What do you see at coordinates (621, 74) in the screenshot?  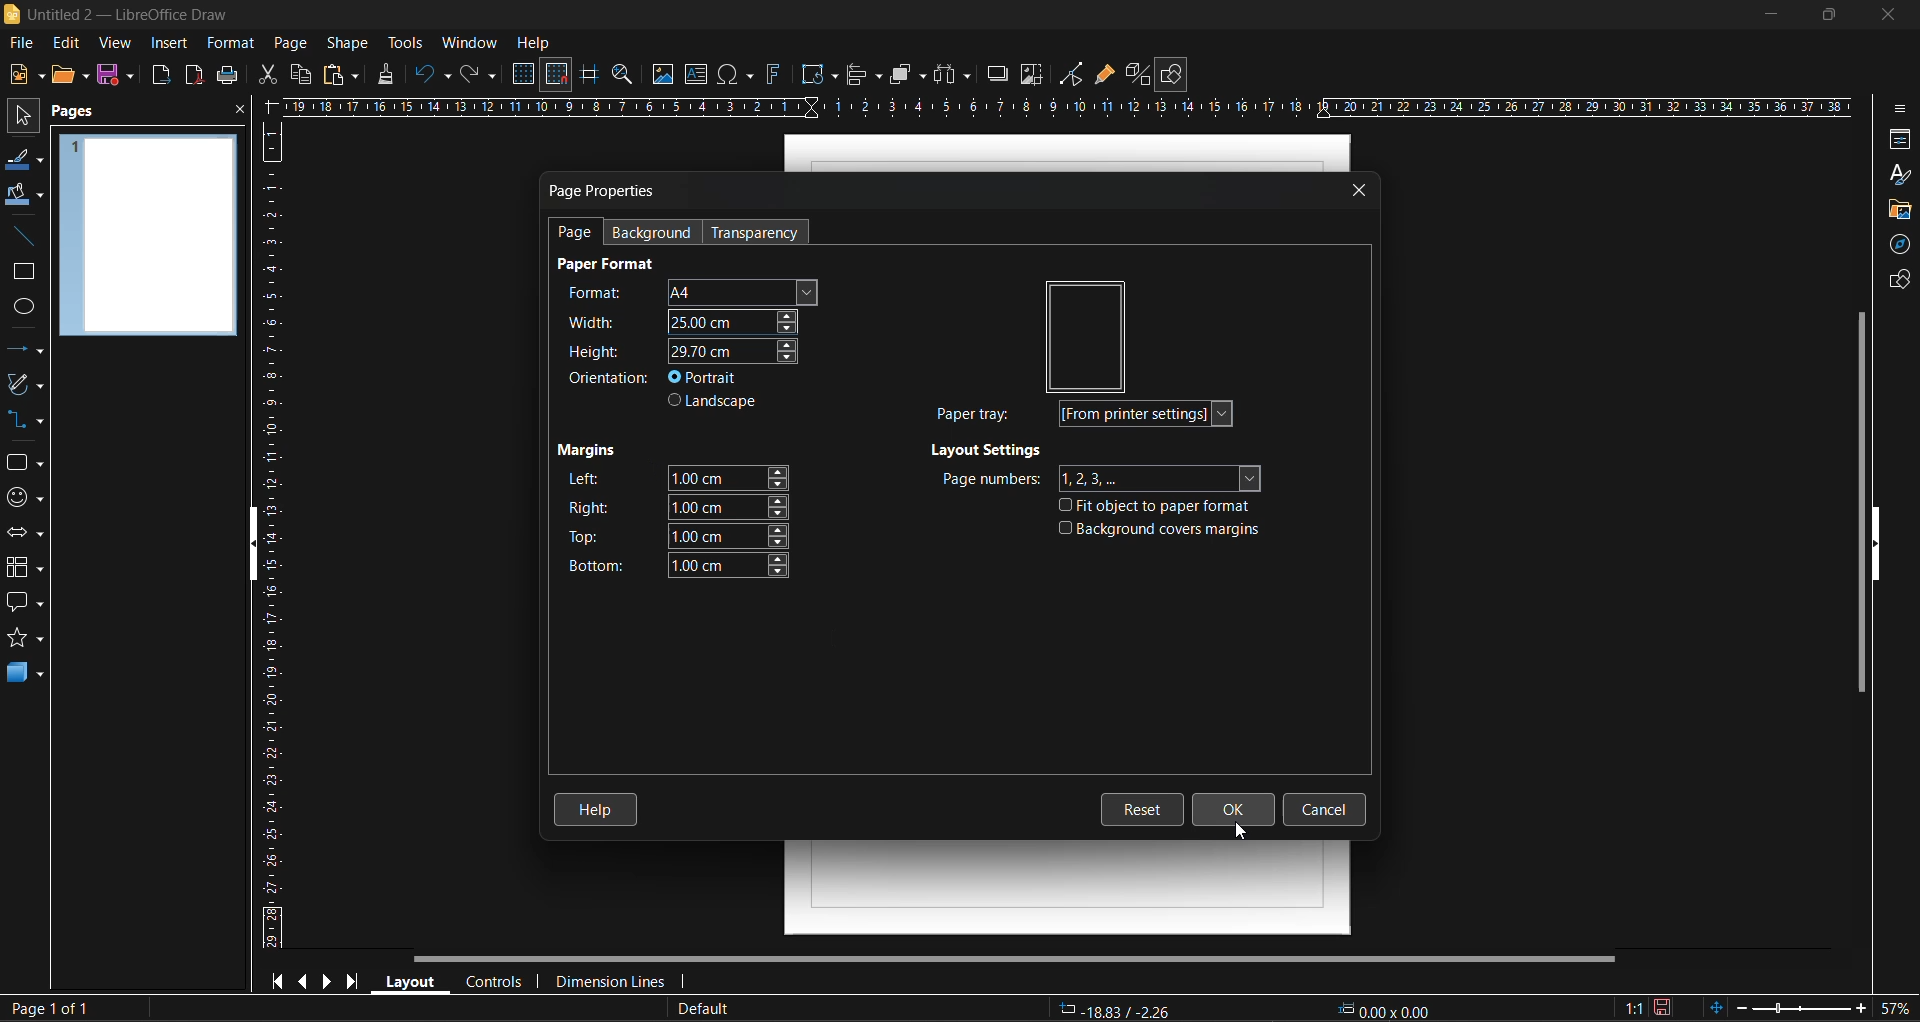 I see `zoom and pan` at bounding box center [621, 74].